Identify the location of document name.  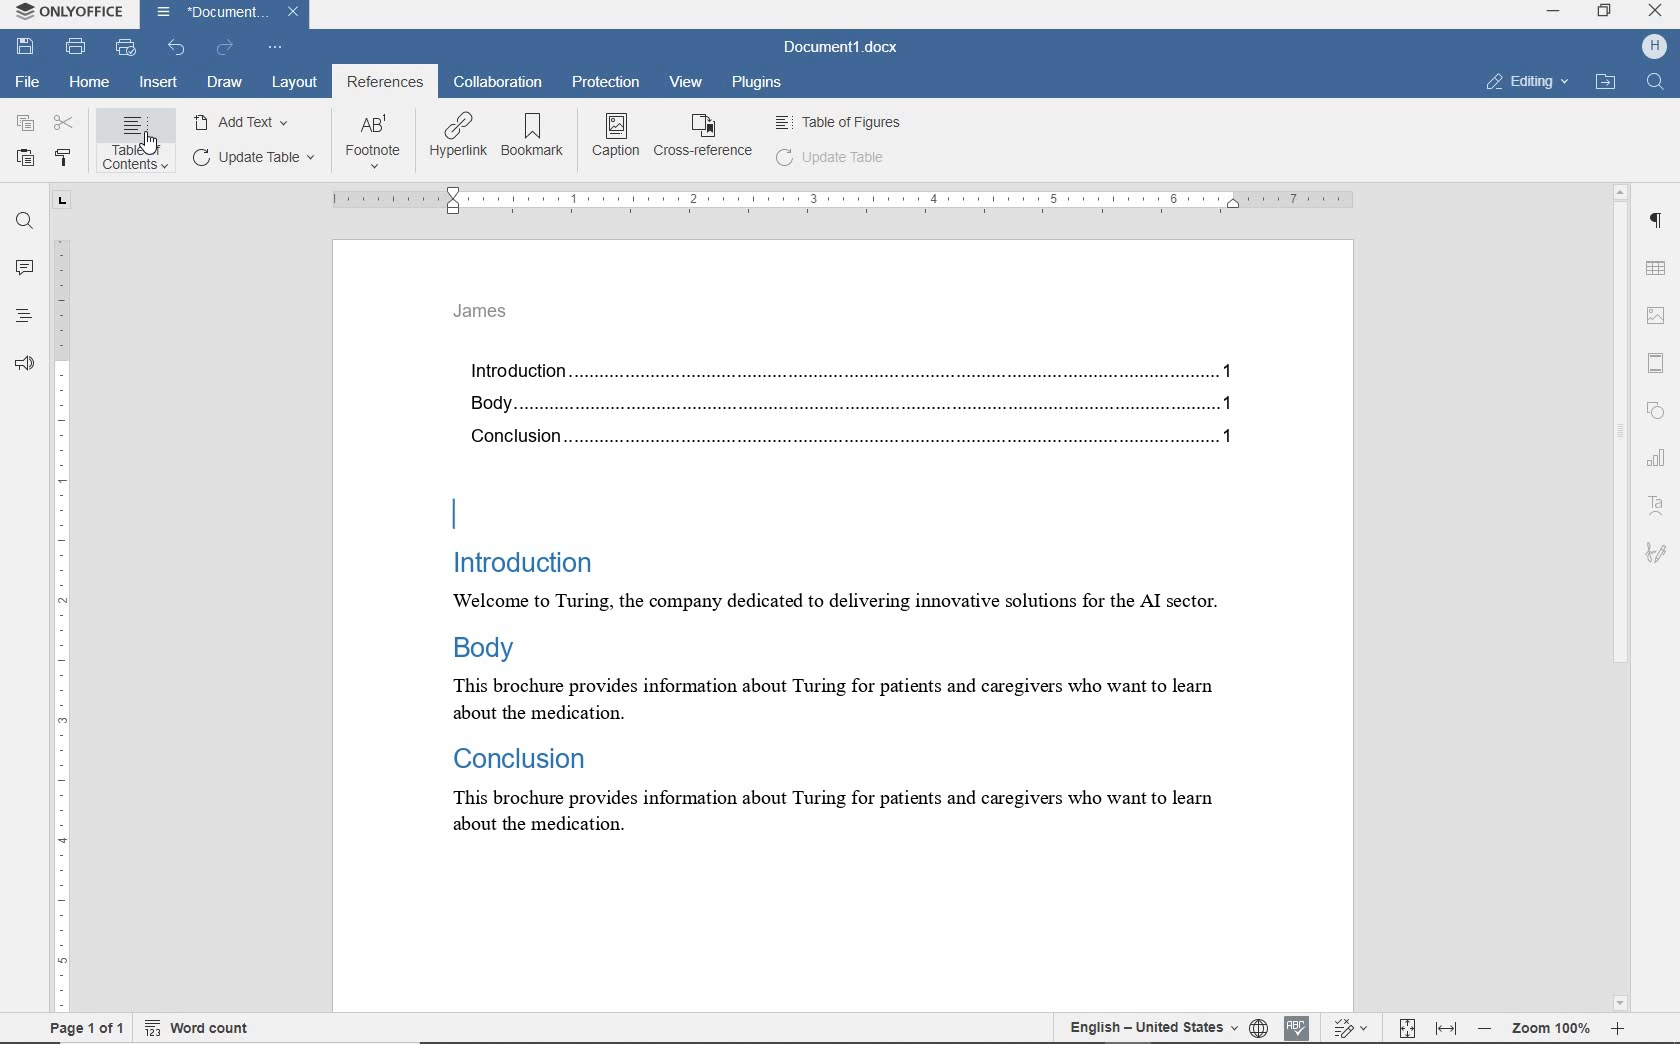
(837, 45).